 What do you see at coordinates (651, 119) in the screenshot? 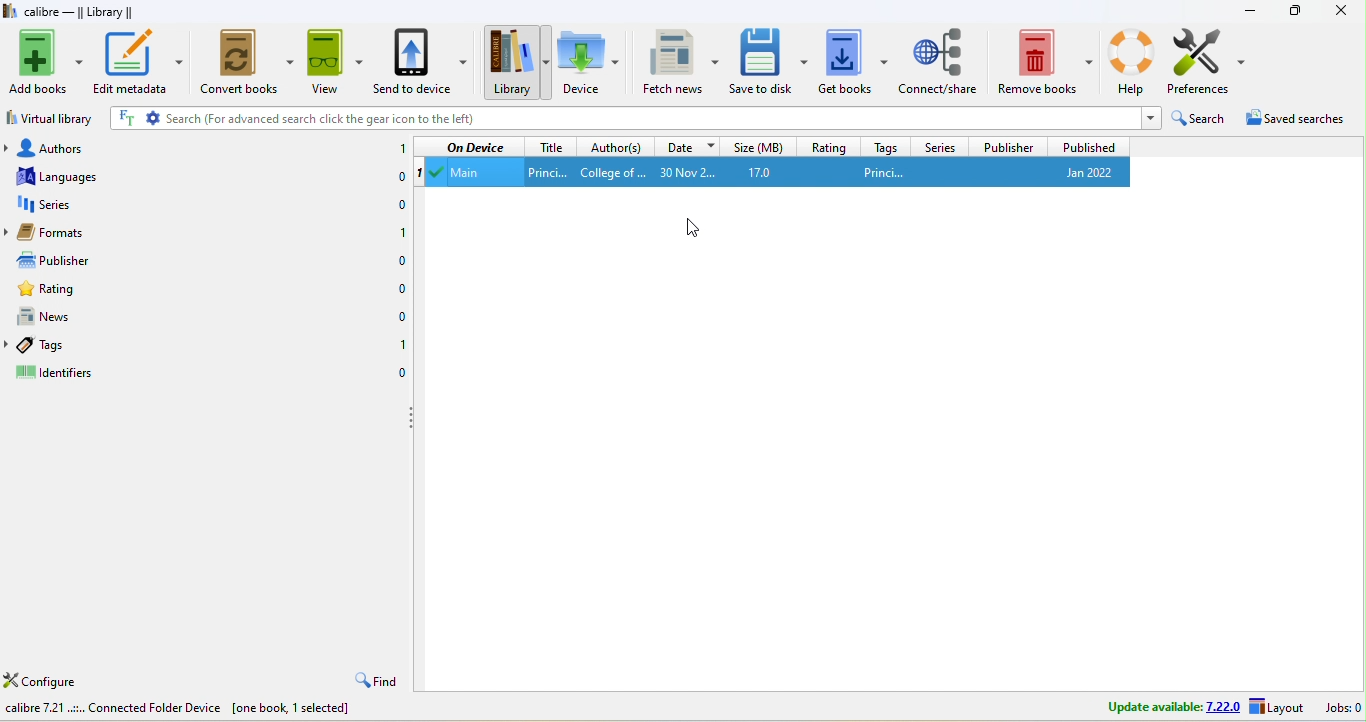
I see `search (for advanced search click the gear icon to the left)` at bounding box center [651, 119].